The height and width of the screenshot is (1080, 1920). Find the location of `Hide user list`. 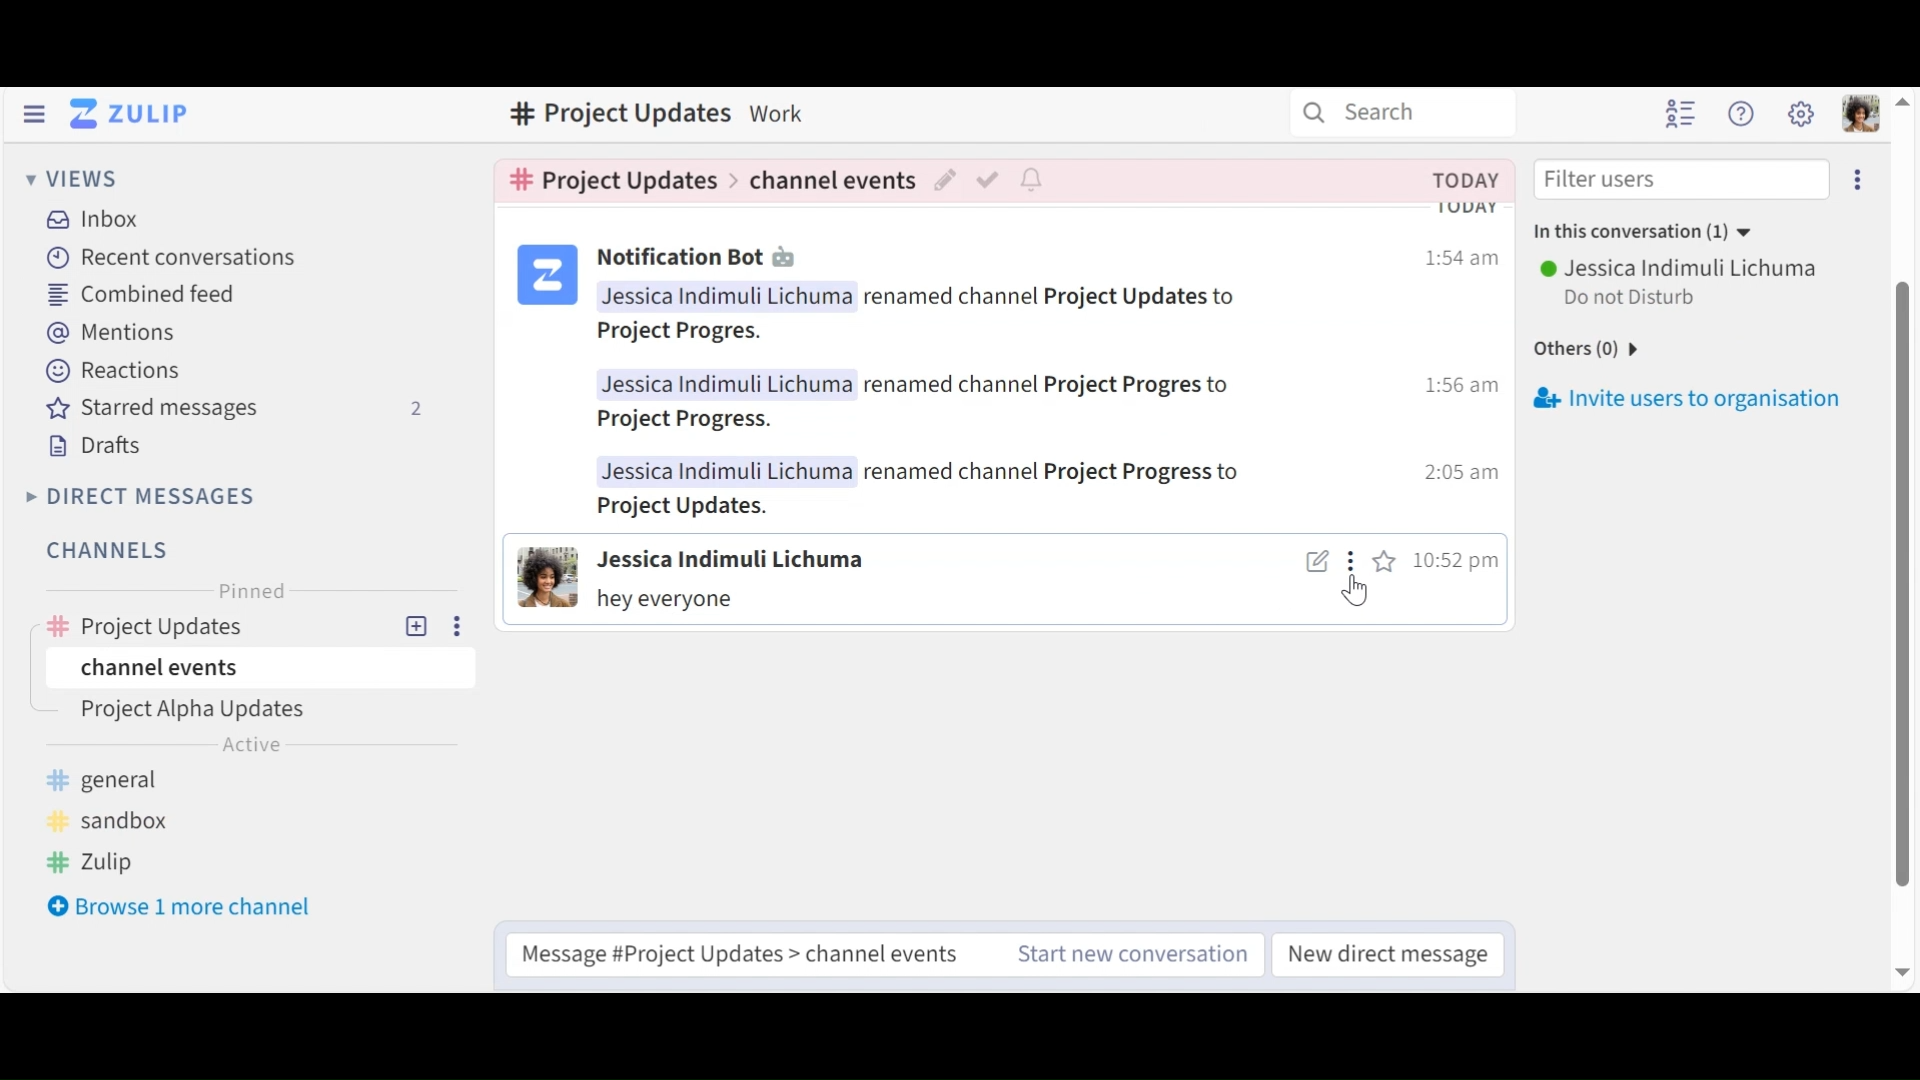

Hide user list is located at coordinates (1677, 113).